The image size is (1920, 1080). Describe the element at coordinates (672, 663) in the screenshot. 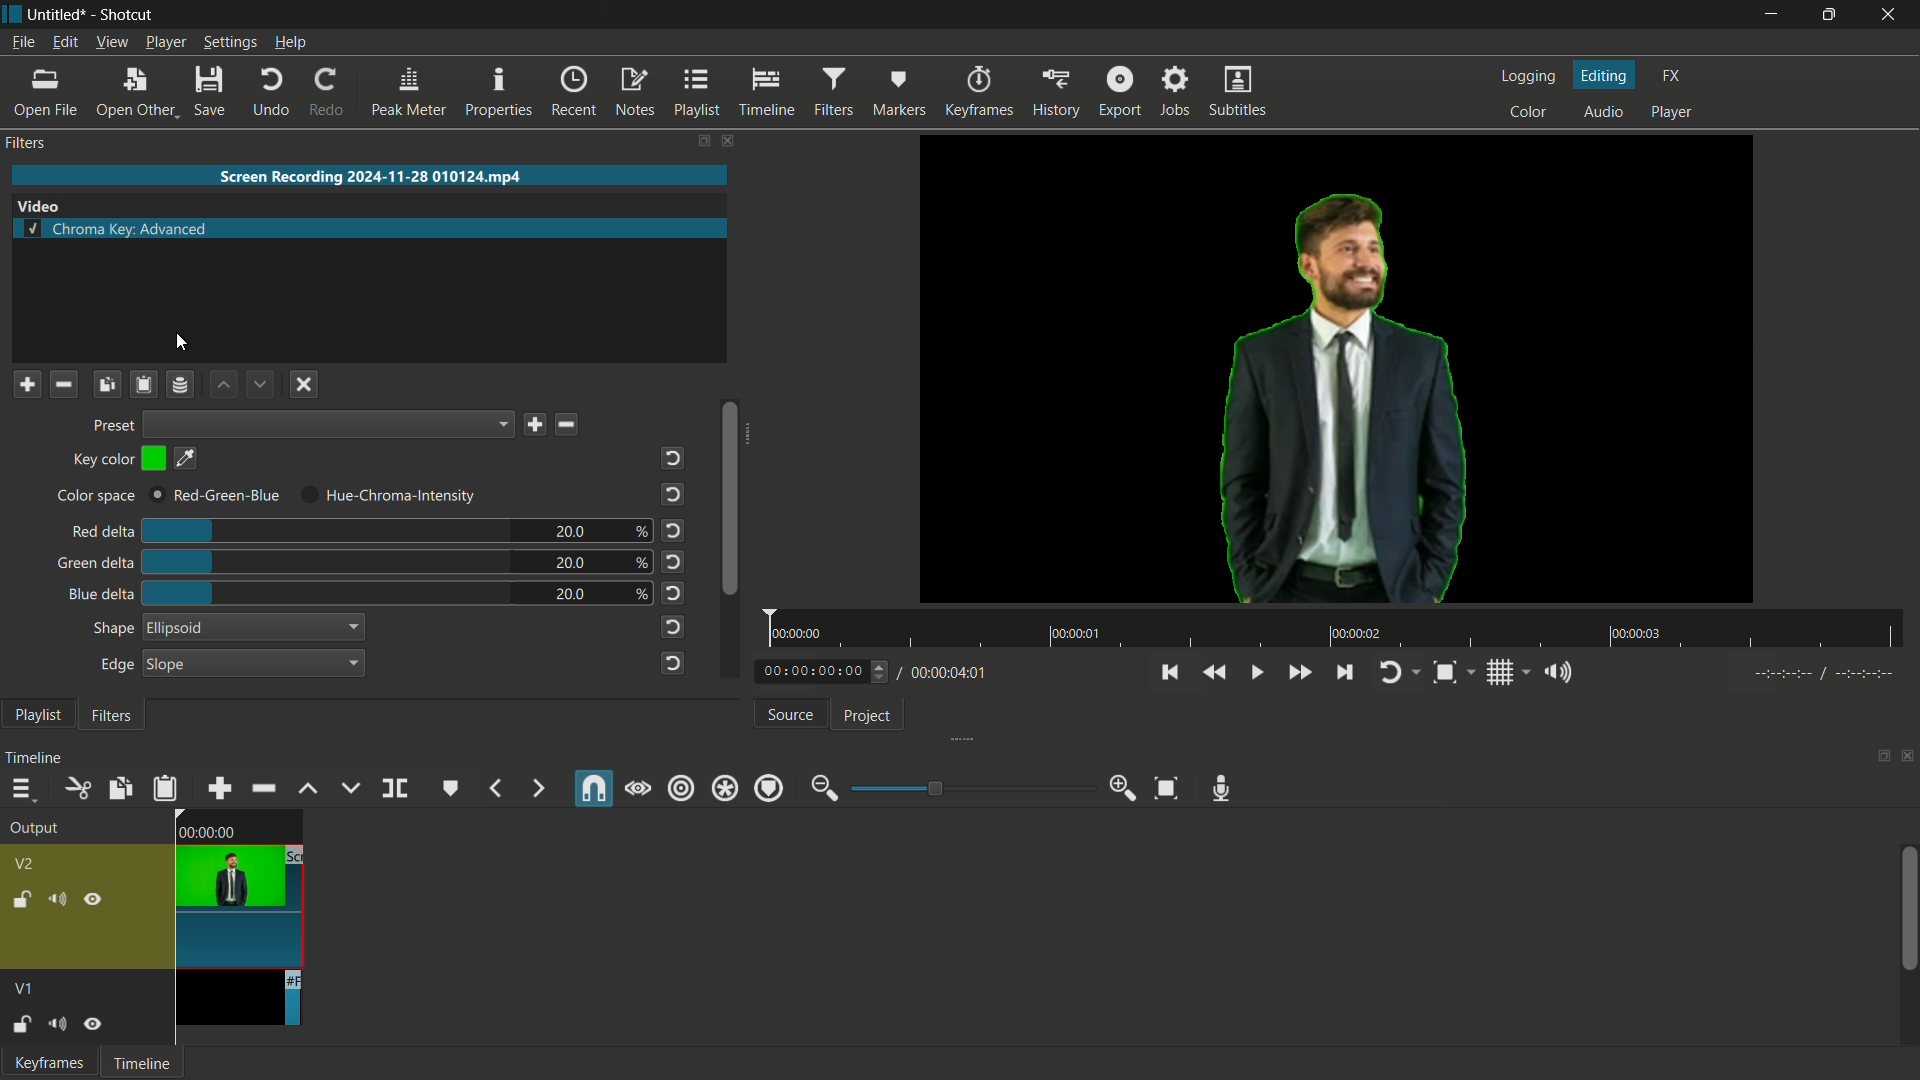

I see `reset to default` at that location.